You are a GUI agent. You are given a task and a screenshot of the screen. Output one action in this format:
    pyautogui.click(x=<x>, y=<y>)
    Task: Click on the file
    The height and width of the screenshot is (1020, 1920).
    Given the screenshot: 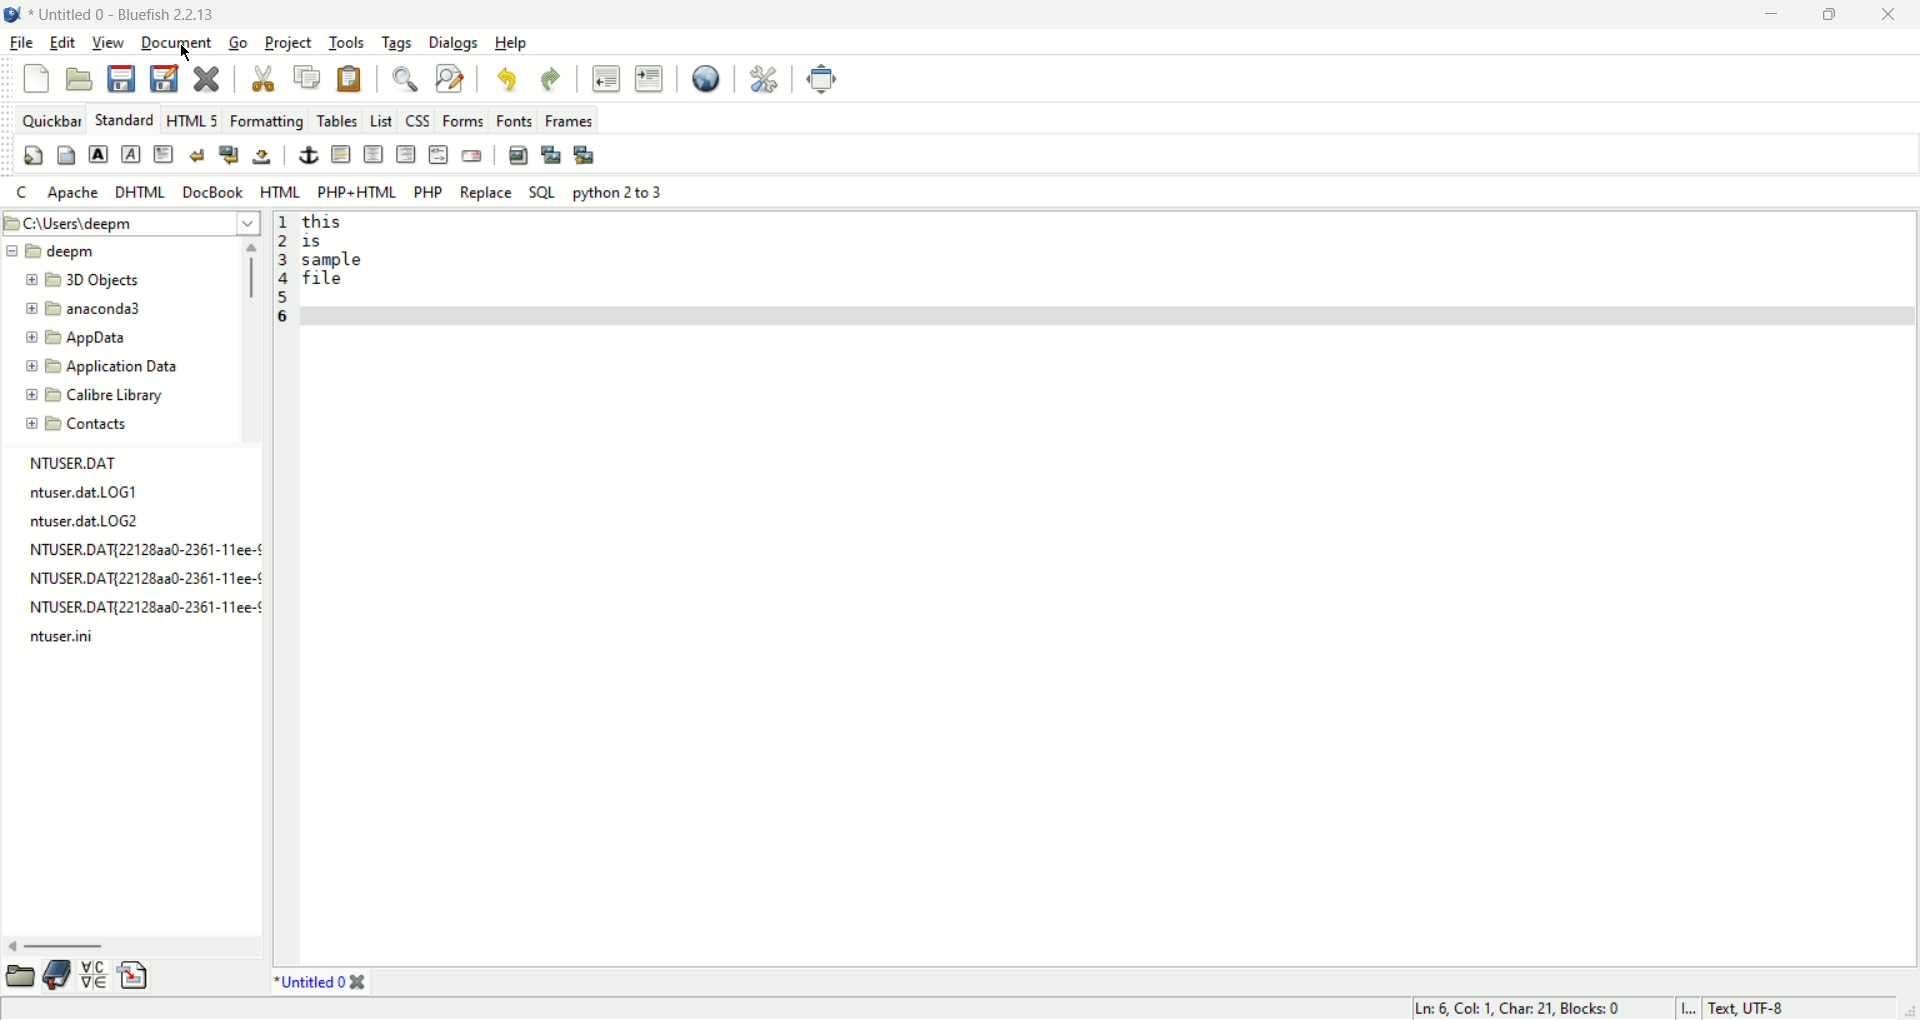 What is the action you would take?
    pyautogui.click(x=21, y=42)
    